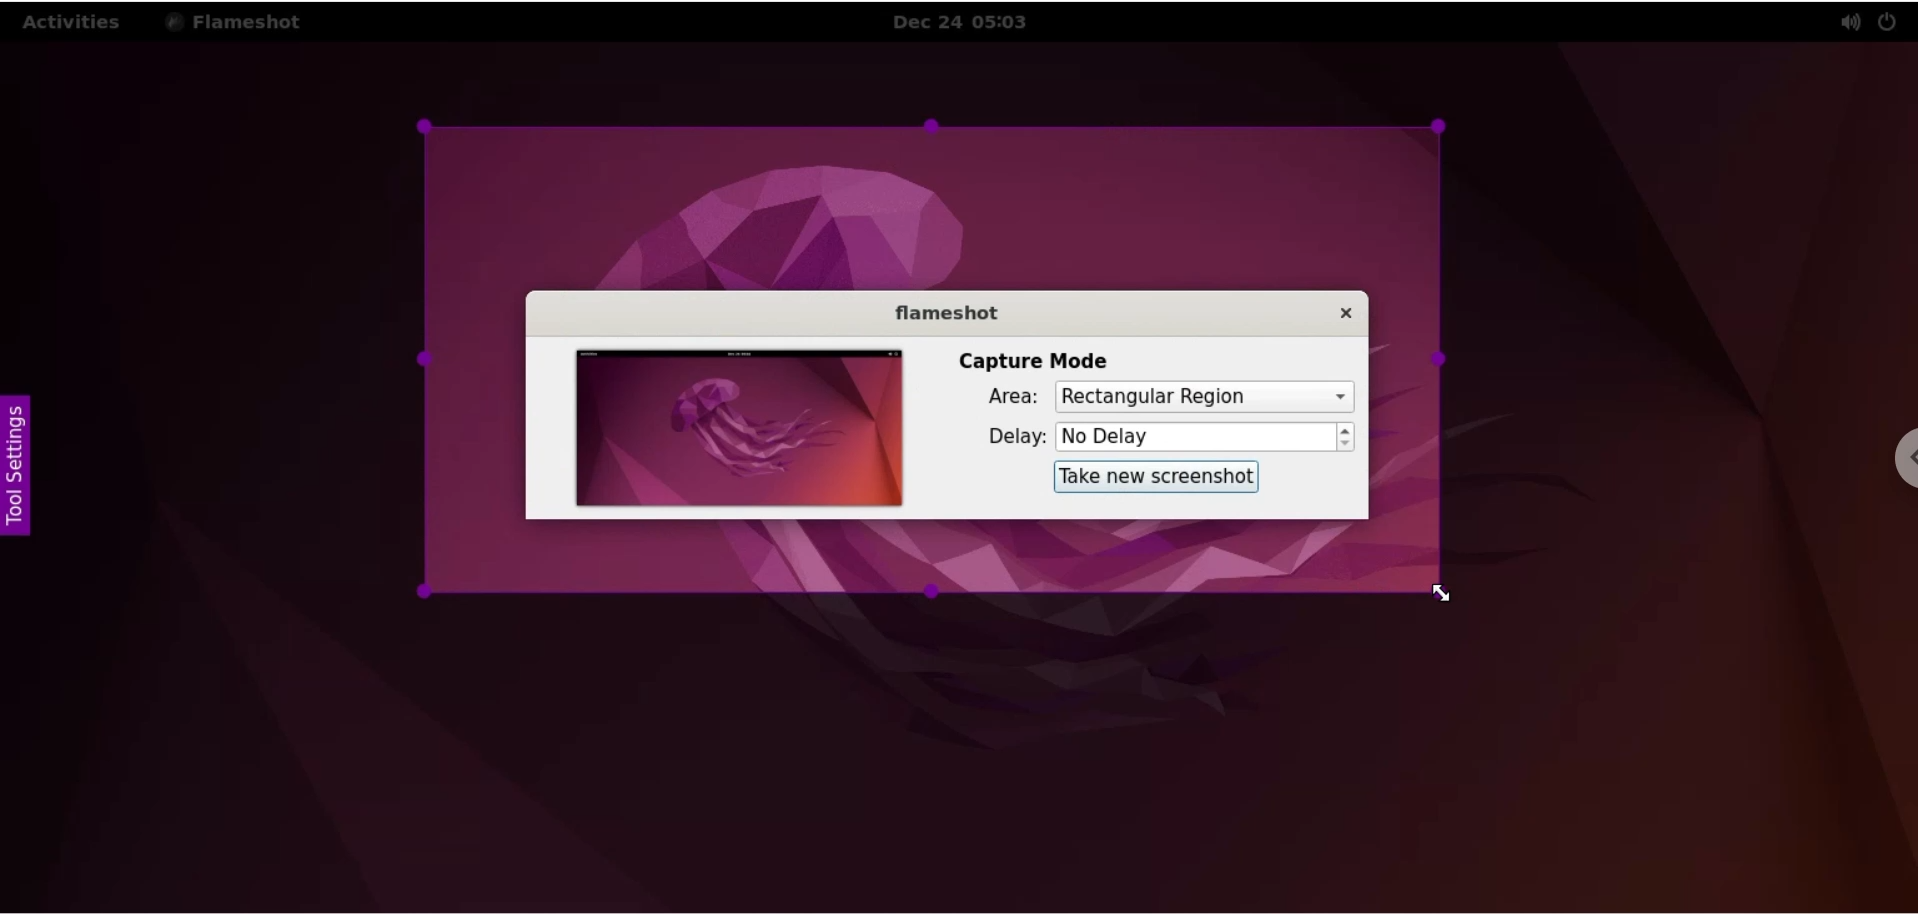 This screenshot has width=1918, height=914. Describe the element at coordinates (969, 22) in the screenshot. I see `Dec 24 05:03` at that location.